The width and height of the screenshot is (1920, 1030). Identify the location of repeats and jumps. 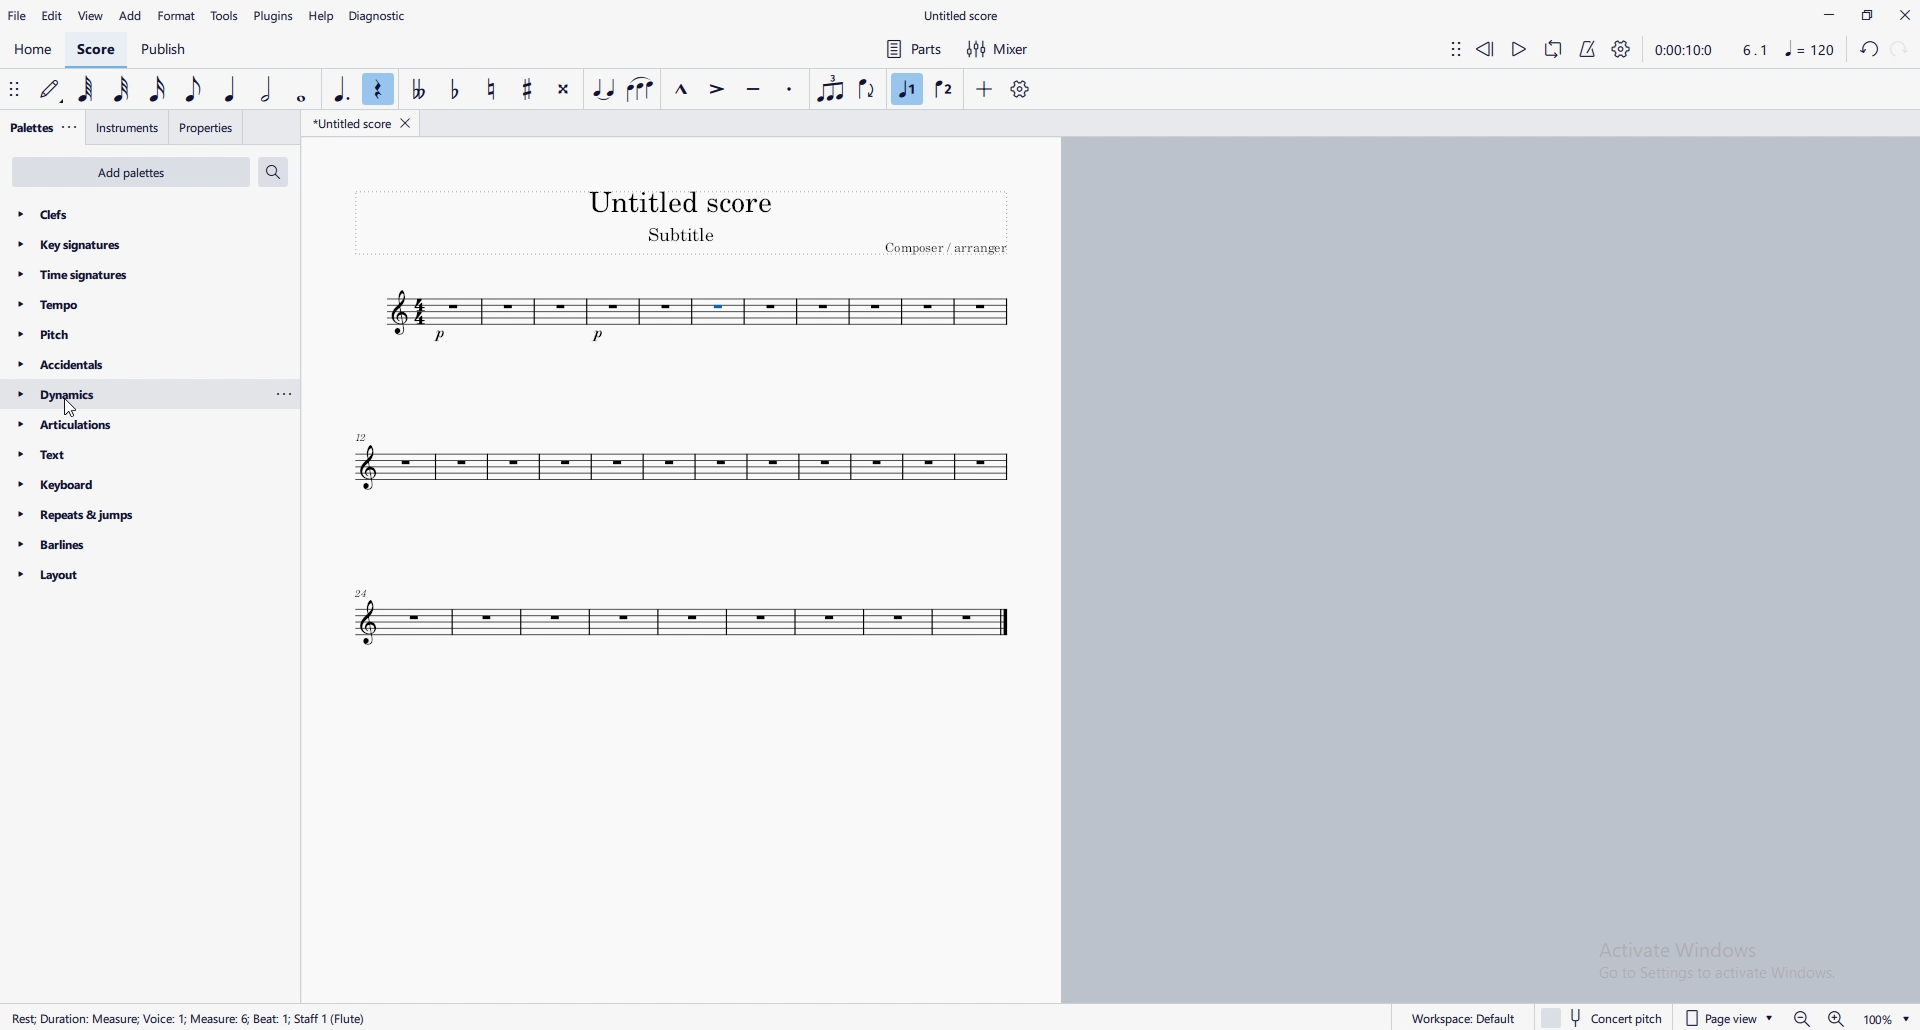
(125, 515).